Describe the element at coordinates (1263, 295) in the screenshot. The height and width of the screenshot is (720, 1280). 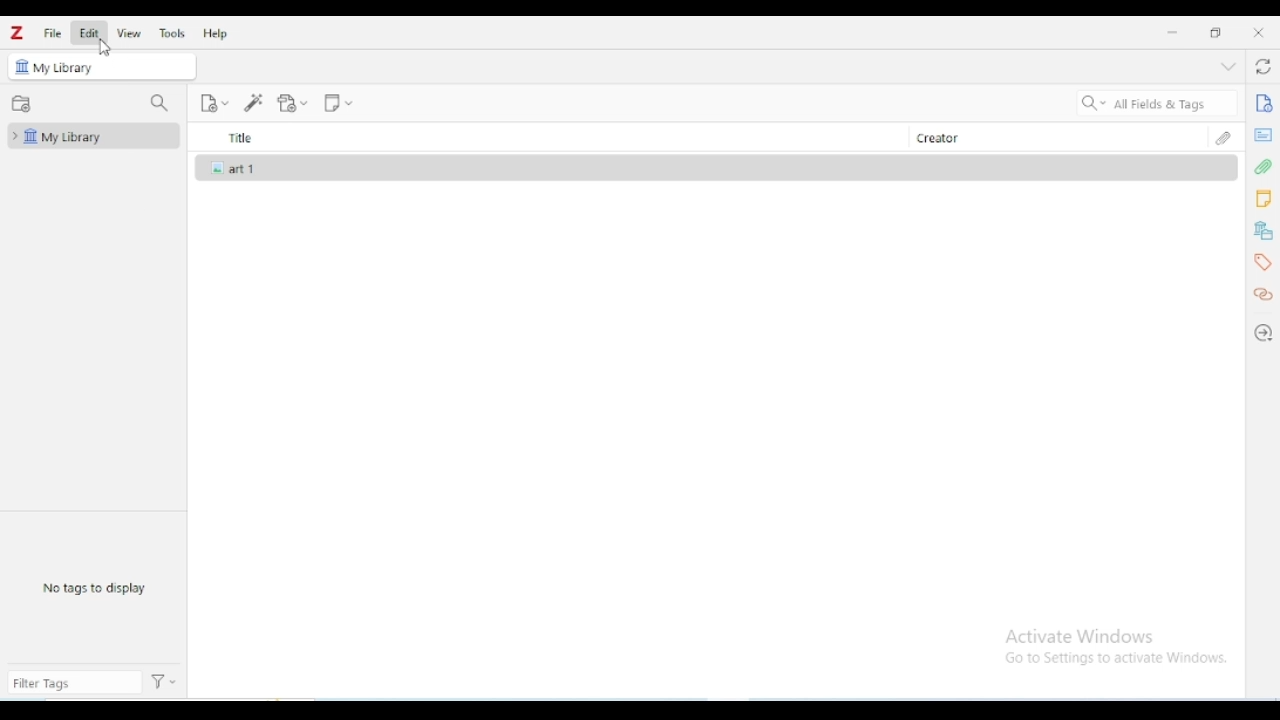
I see `related` at that location.